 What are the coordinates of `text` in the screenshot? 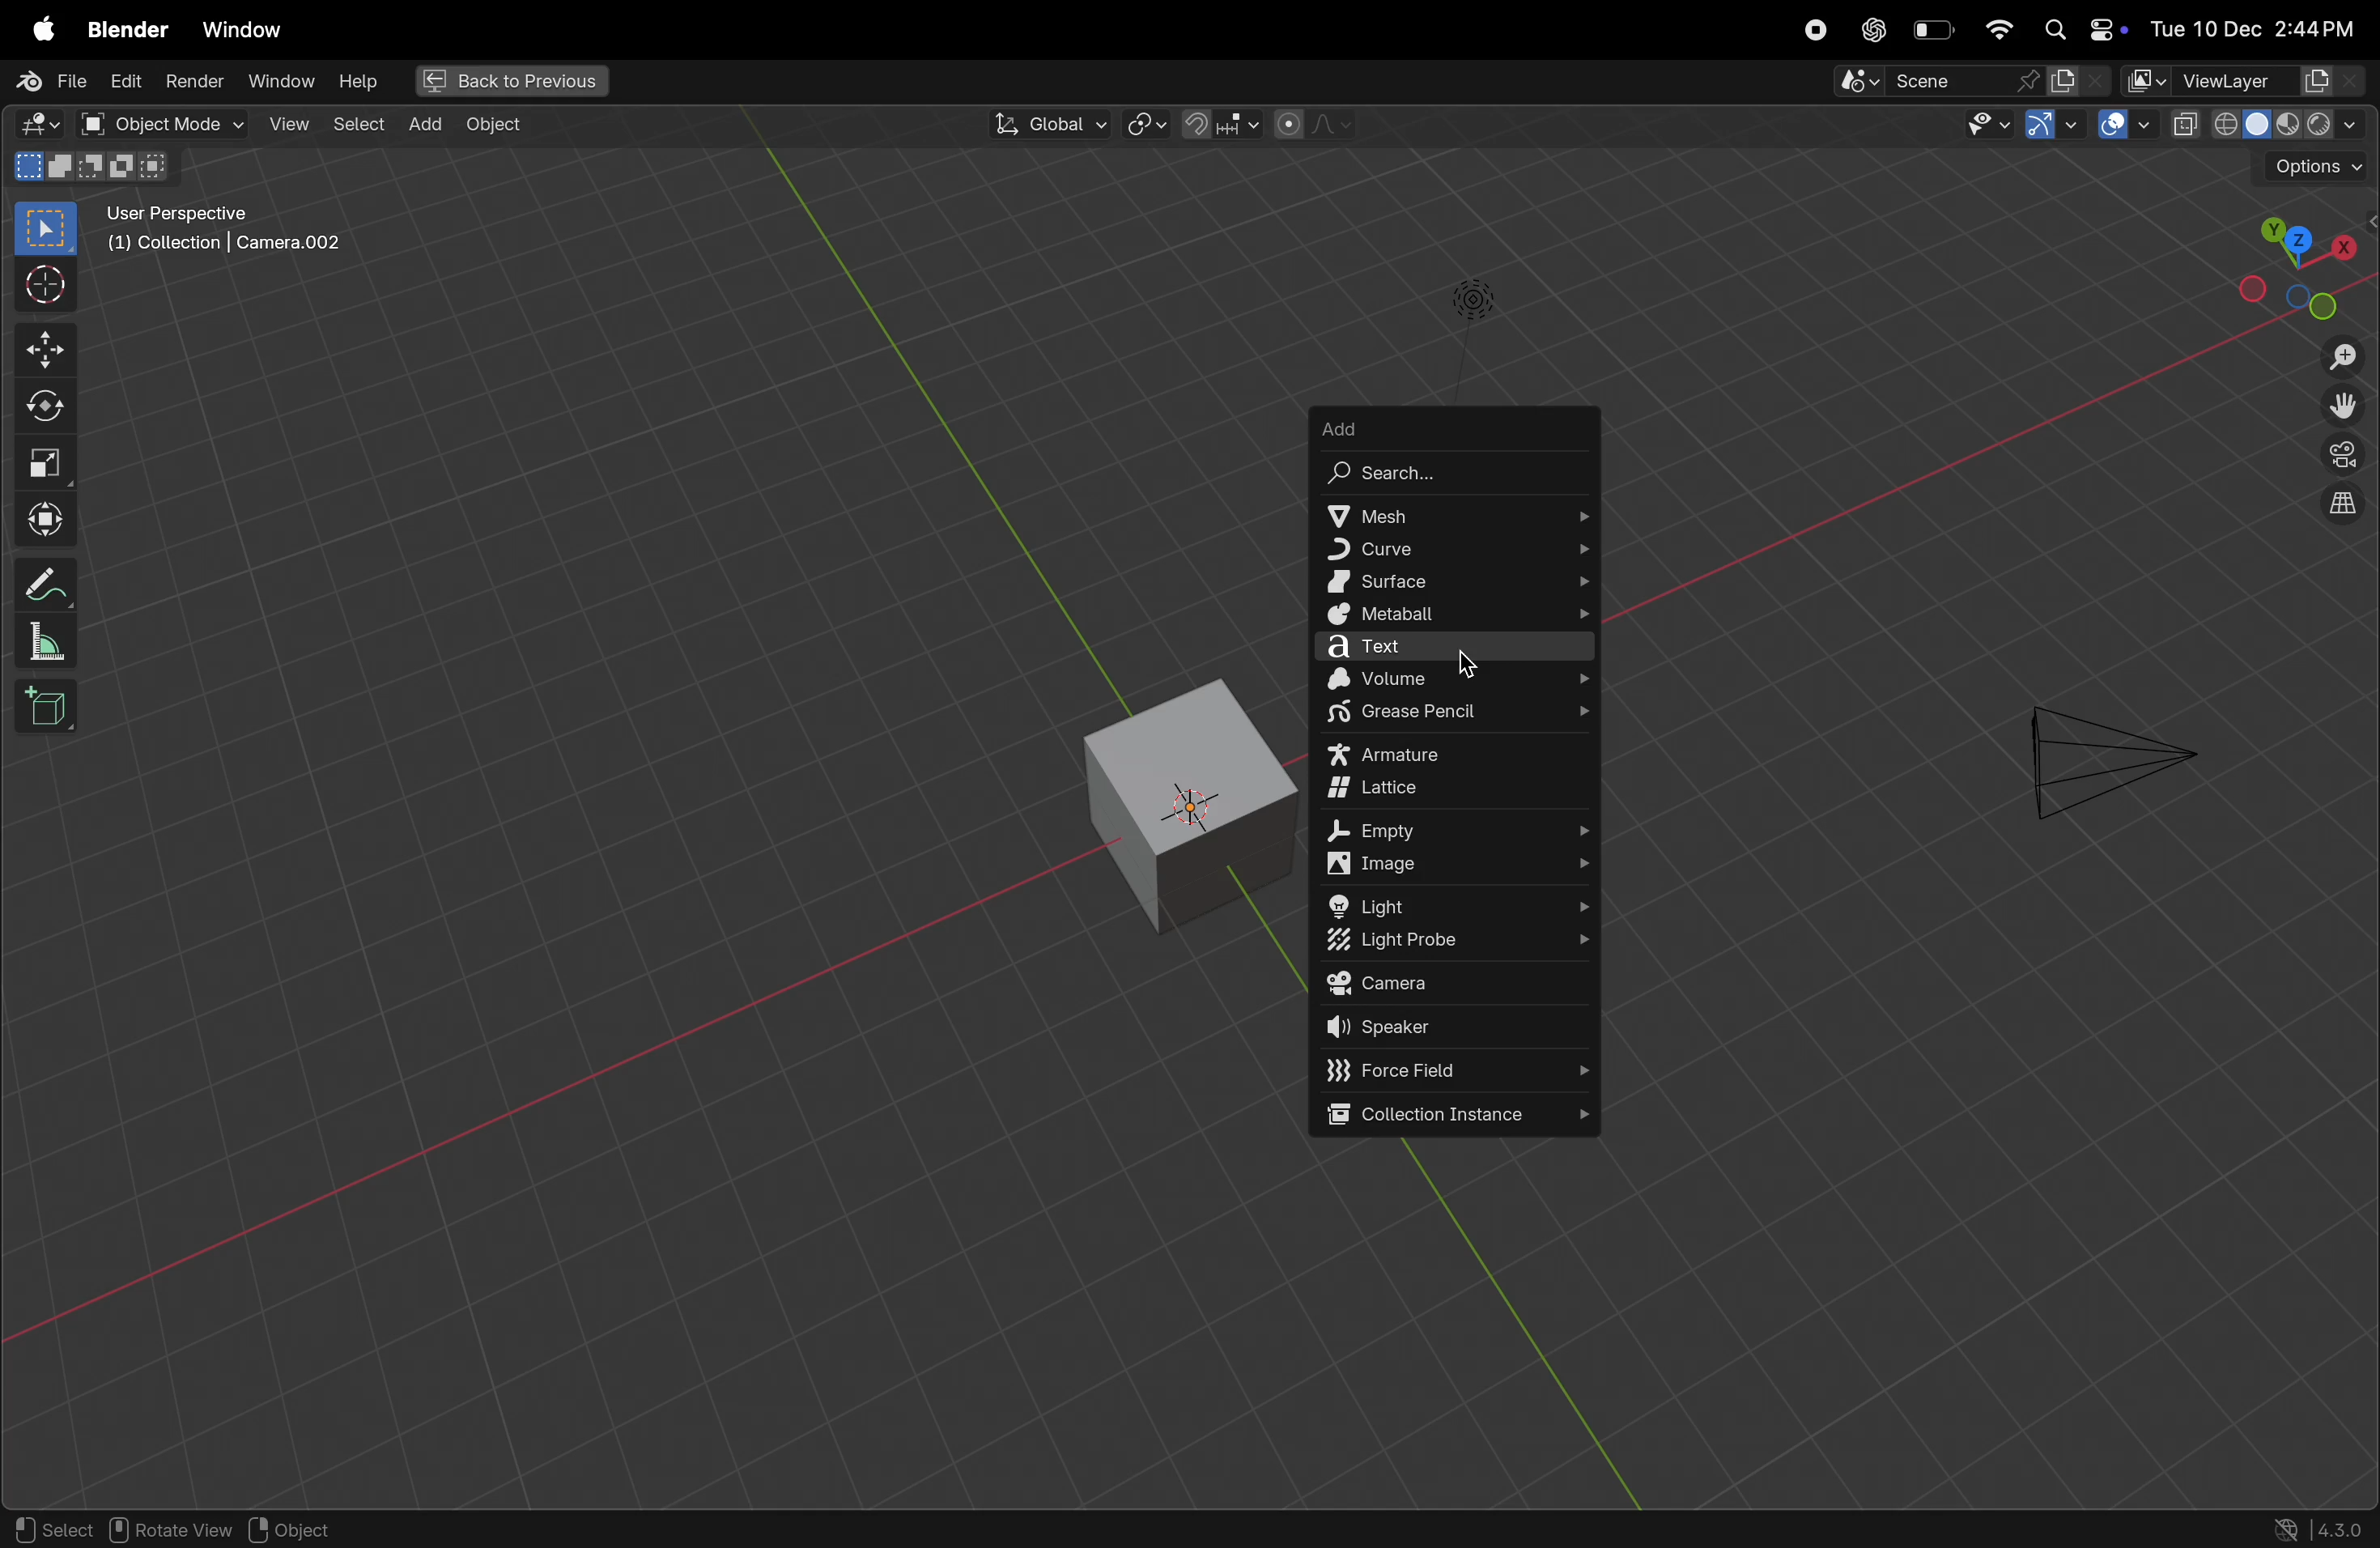 It's located at (1452, 649).